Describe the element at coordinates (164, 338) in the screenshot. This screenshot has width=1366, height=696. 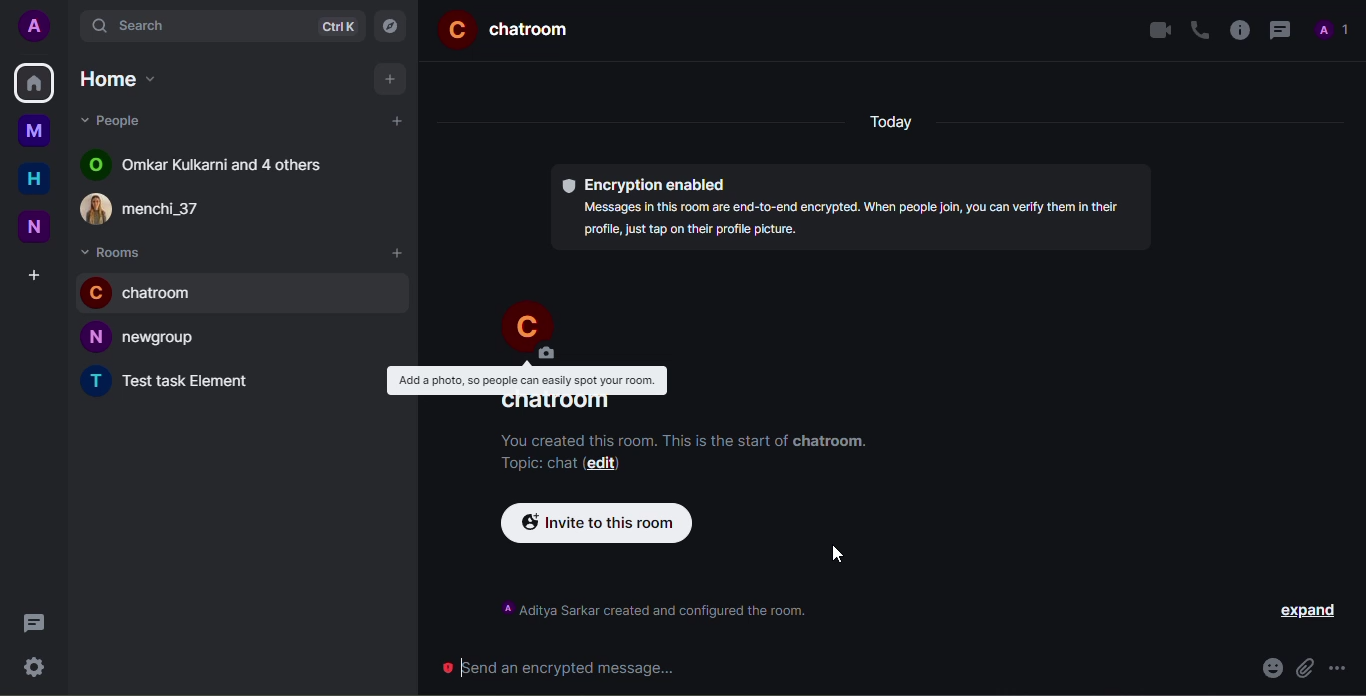
I see `N newgroup` at that location.